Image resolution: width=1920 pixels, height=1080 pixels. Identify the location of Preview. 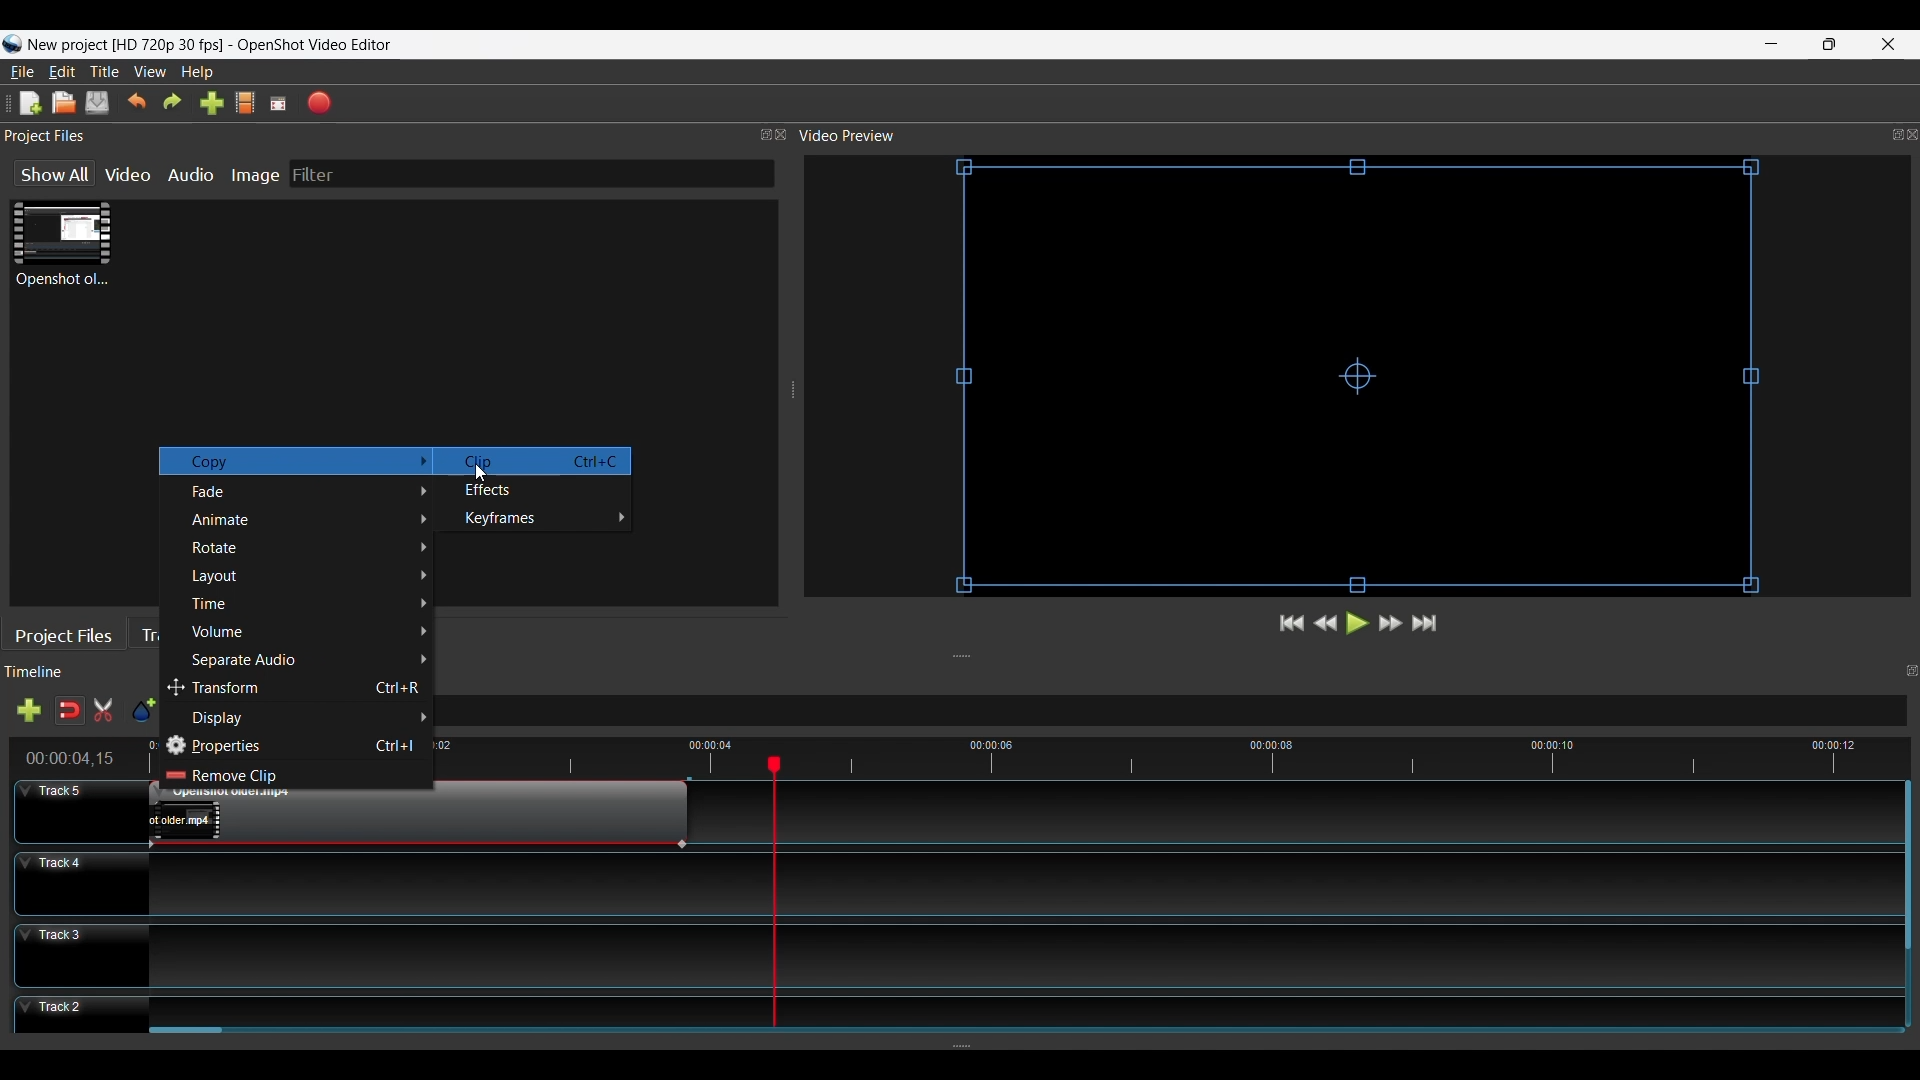
(1327, 625).